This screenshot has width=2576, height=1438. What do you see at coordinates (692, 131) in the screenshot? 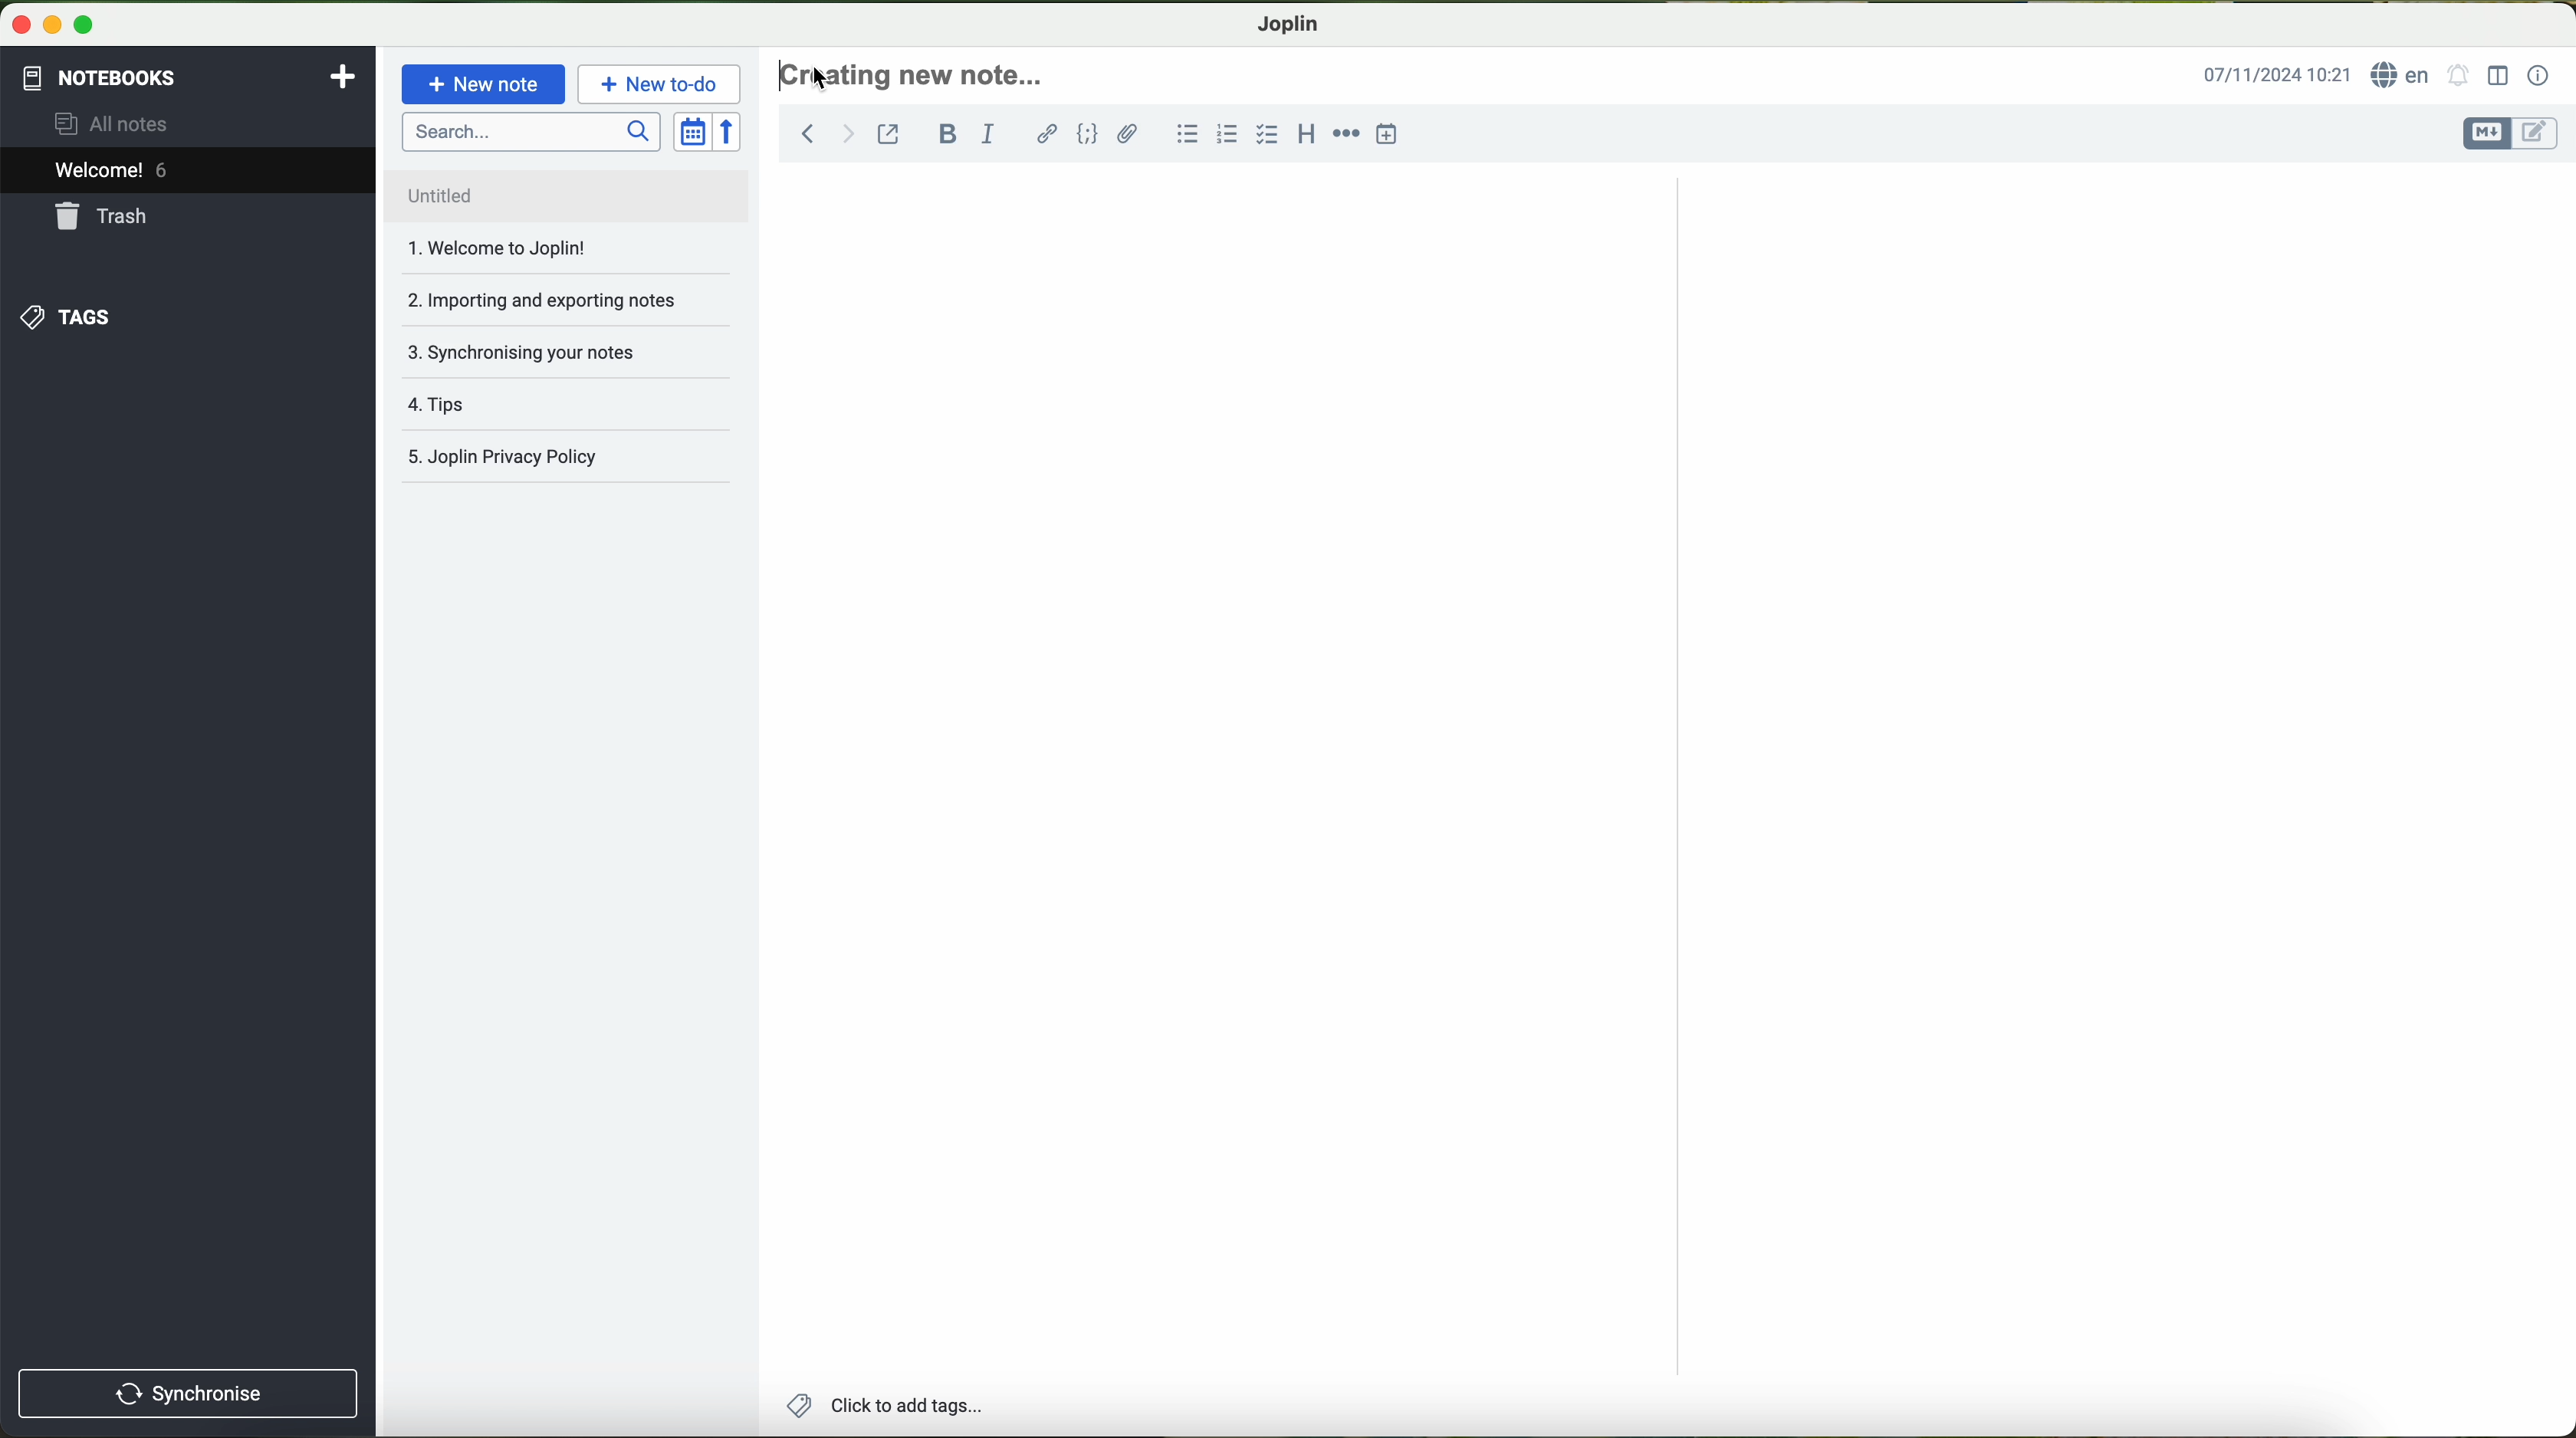
I see `toggle sort order field` at bounding box center [692, 131].